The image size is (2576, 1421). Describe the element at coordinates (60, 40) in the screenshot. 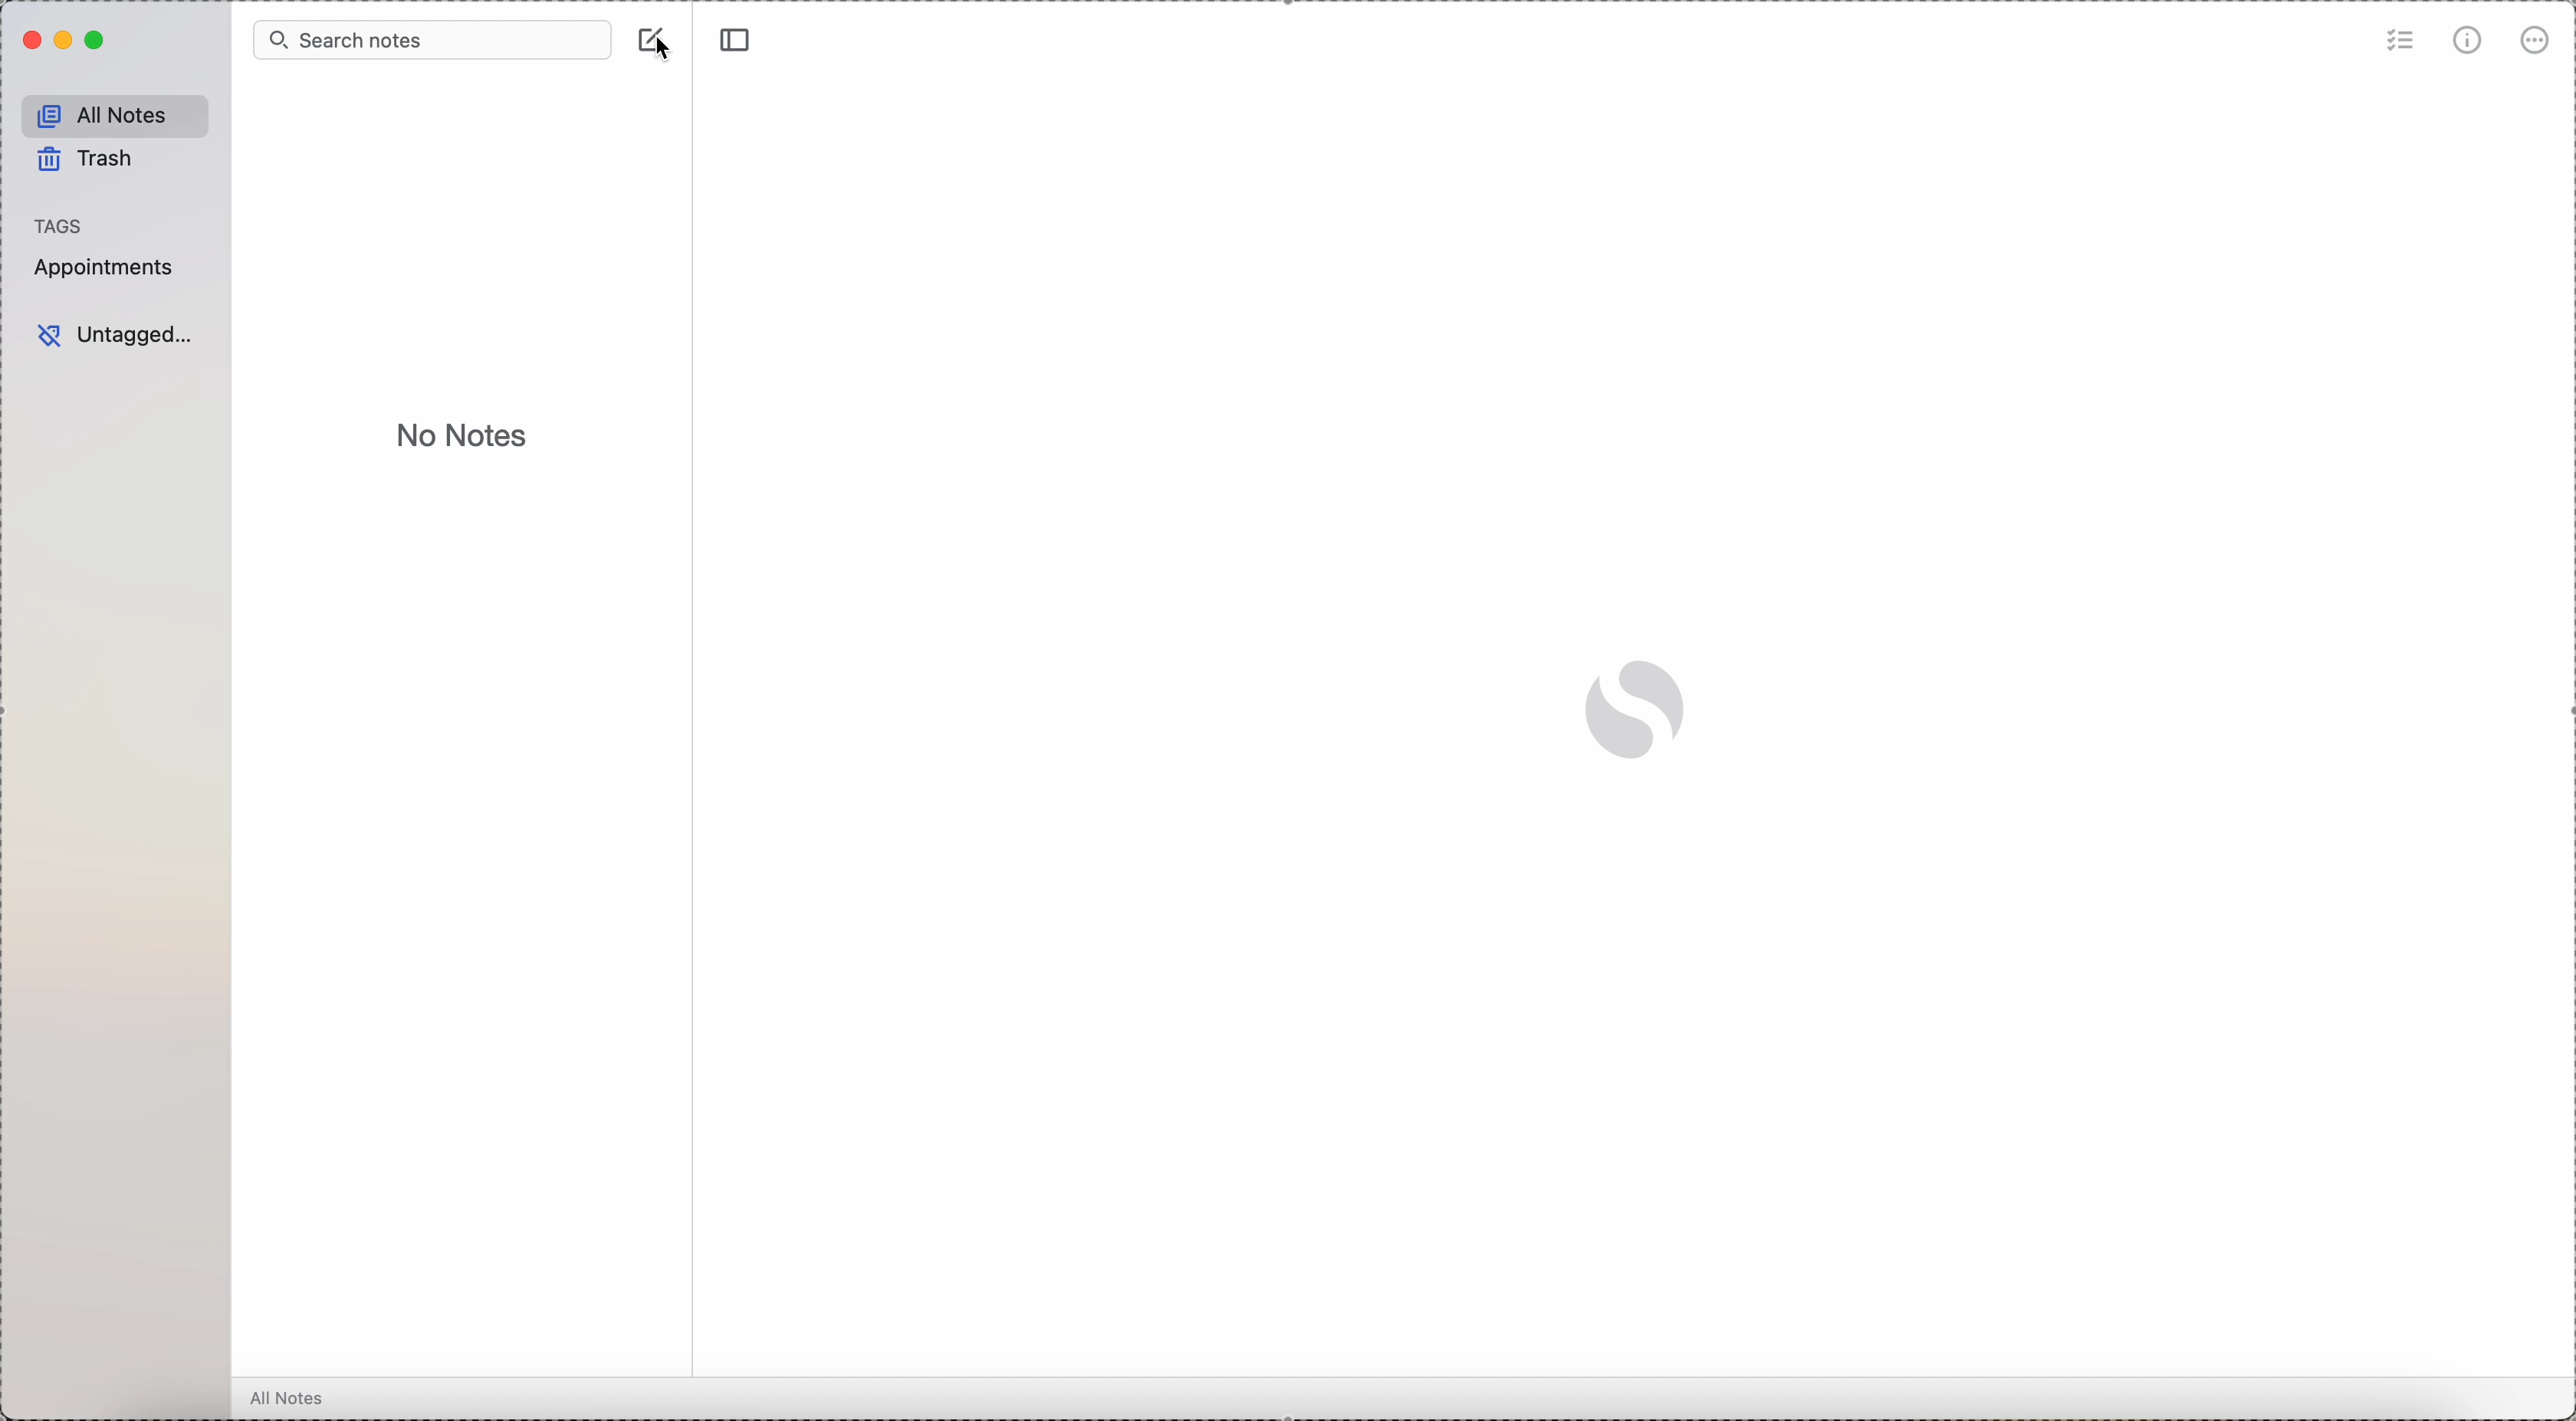

I see `minimize` at that location.